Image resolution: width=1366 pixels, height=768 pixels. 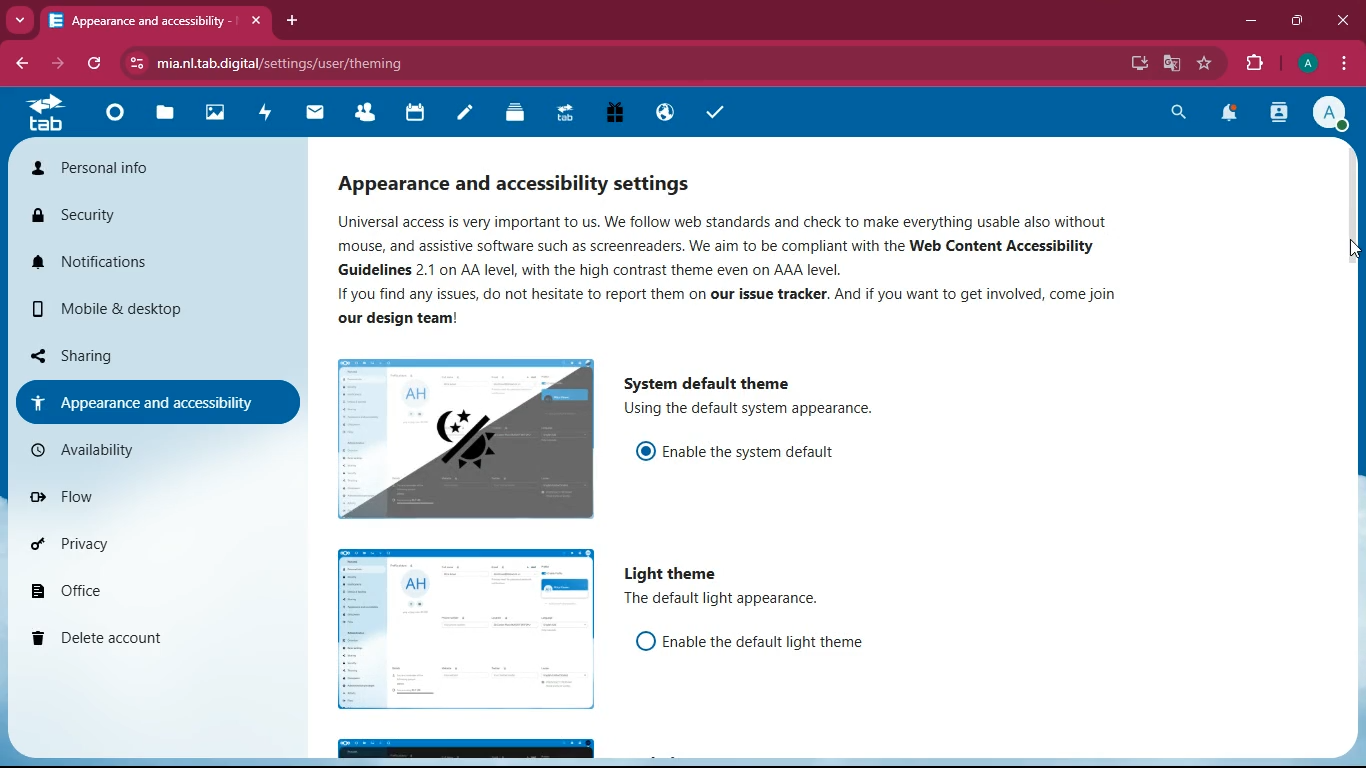 What do you see at coordinates (154, 16) in the screenshot?
I see `tab` at bounding box center [154, 16].